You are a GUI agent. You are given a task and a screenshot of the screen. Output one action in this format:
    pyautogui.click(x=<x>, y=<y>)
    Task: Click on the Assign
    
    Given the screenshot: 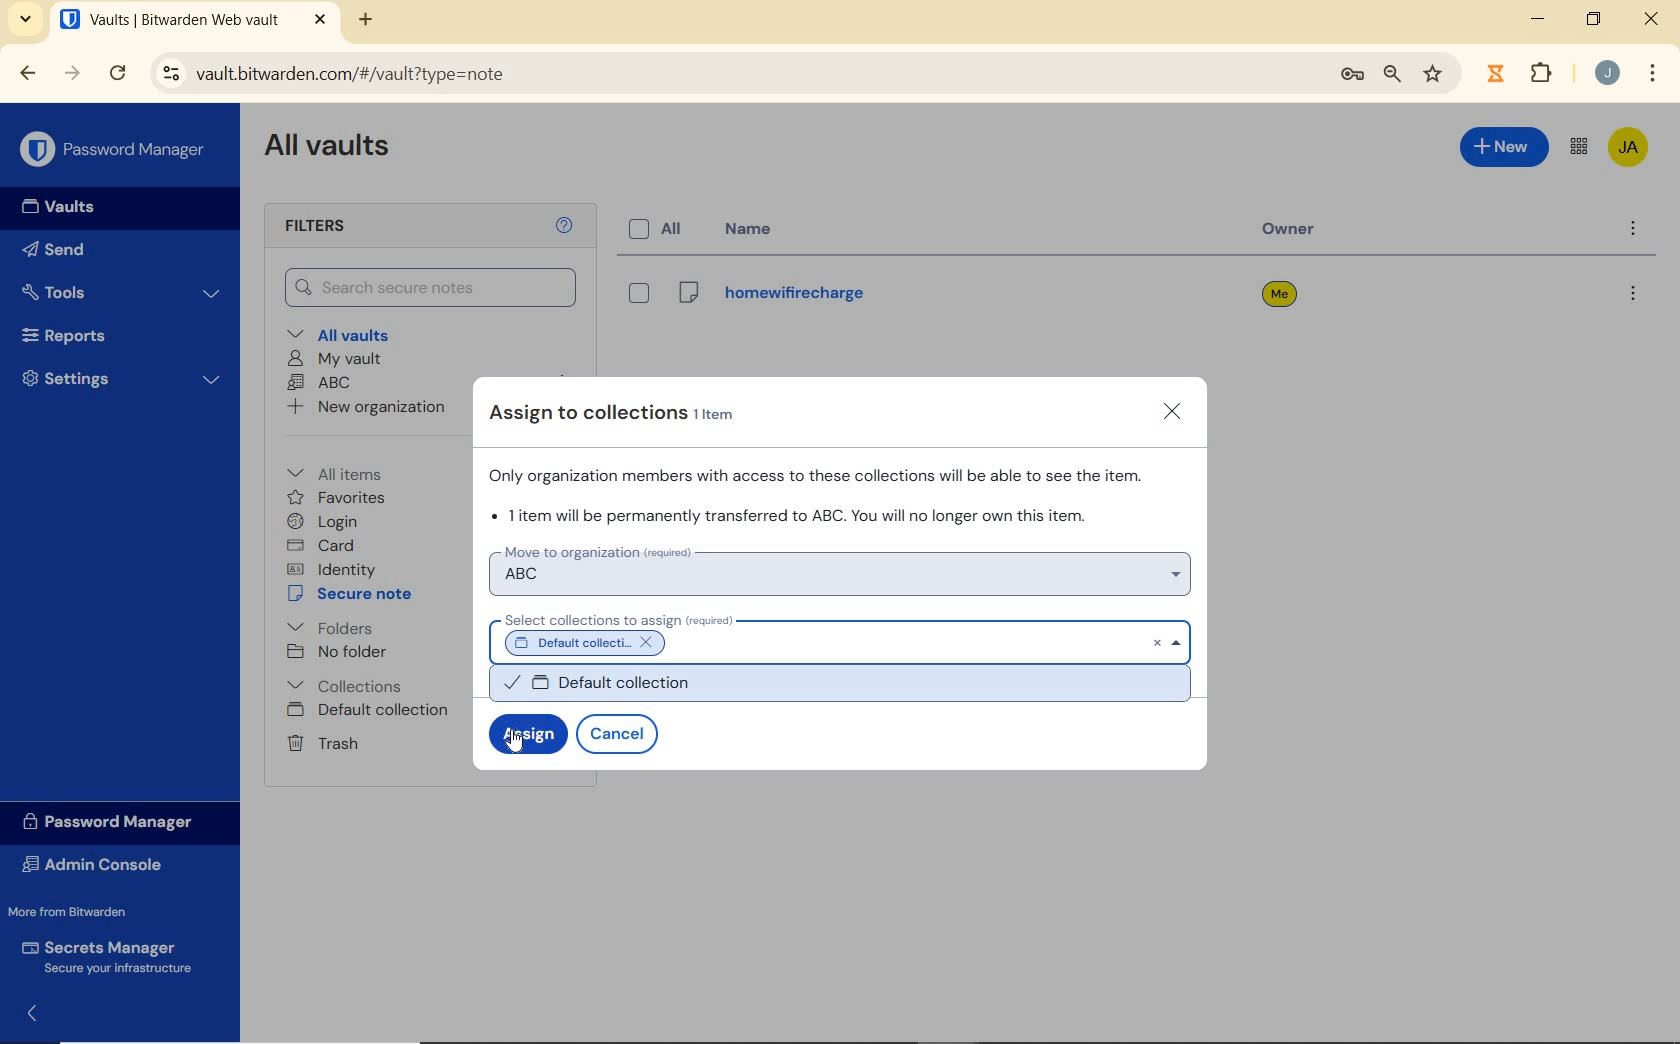 What is the action you would take?
    pyautogui.click(x=525, y=735)
    